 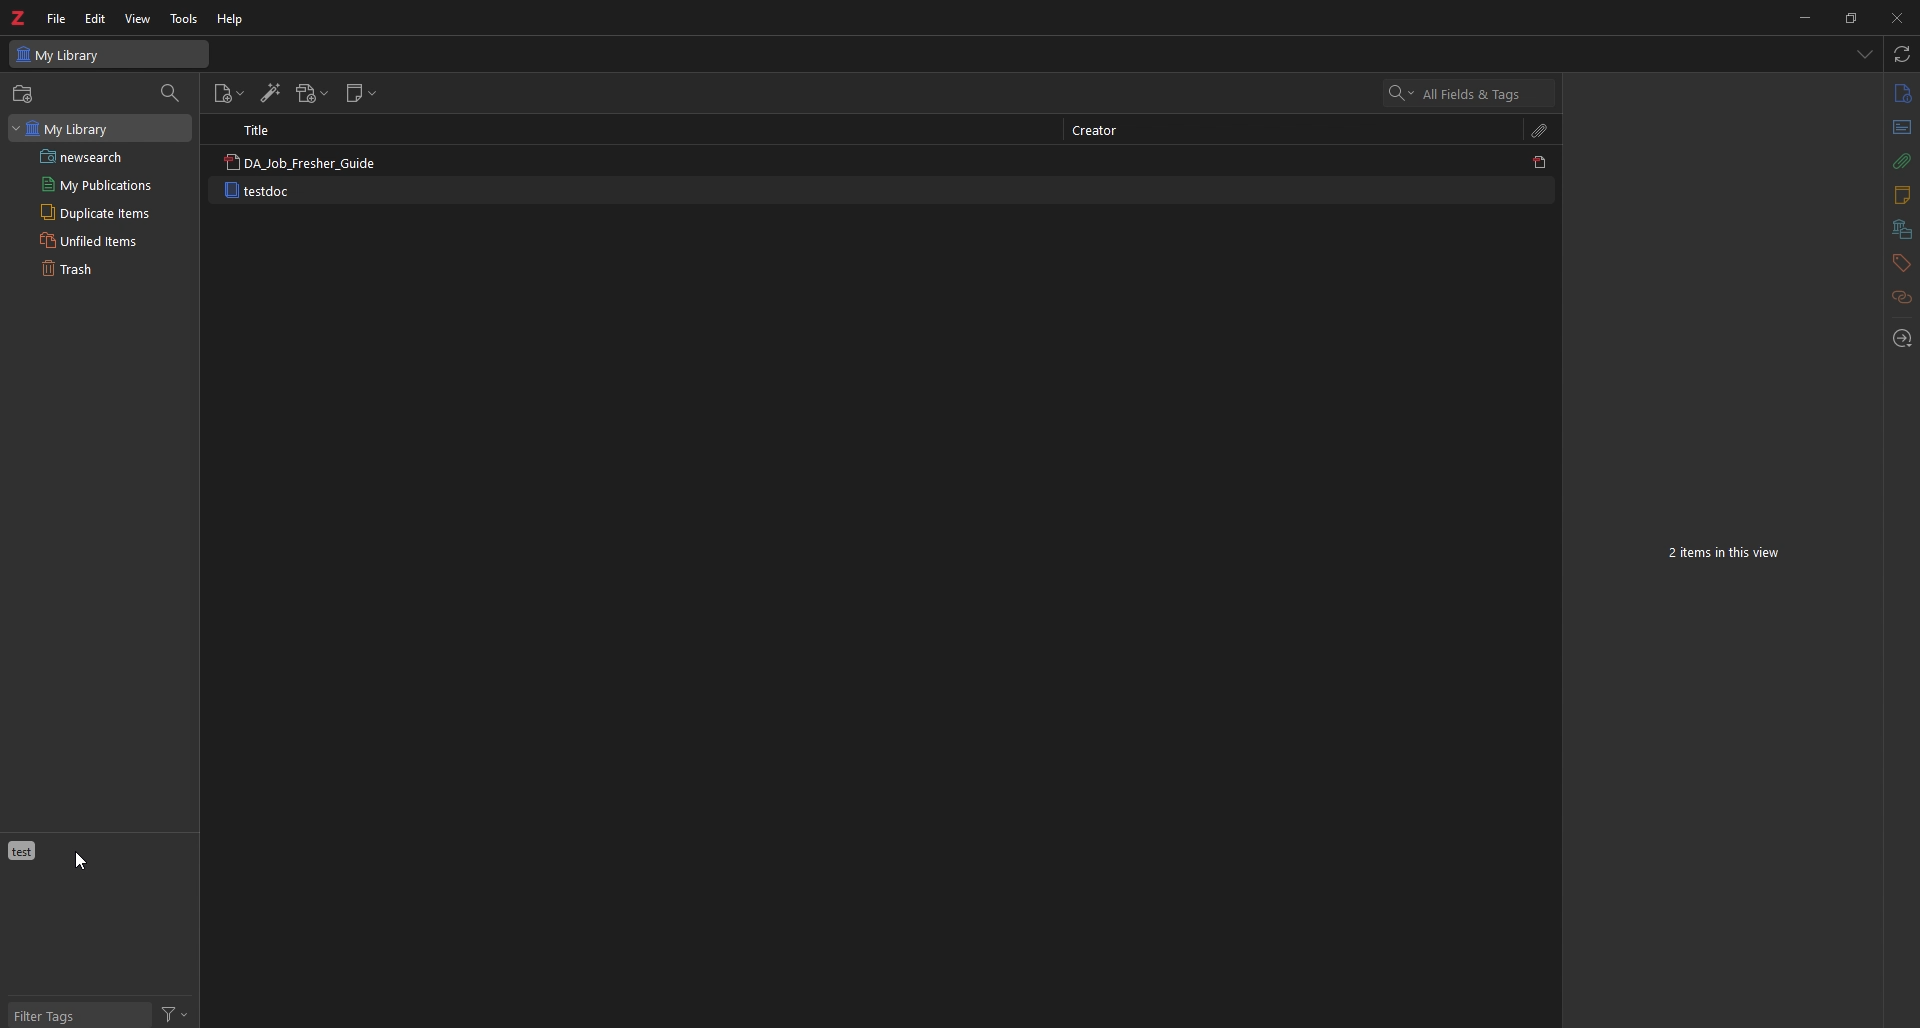 I want to click on minimize, so click(x=1805, y=17).